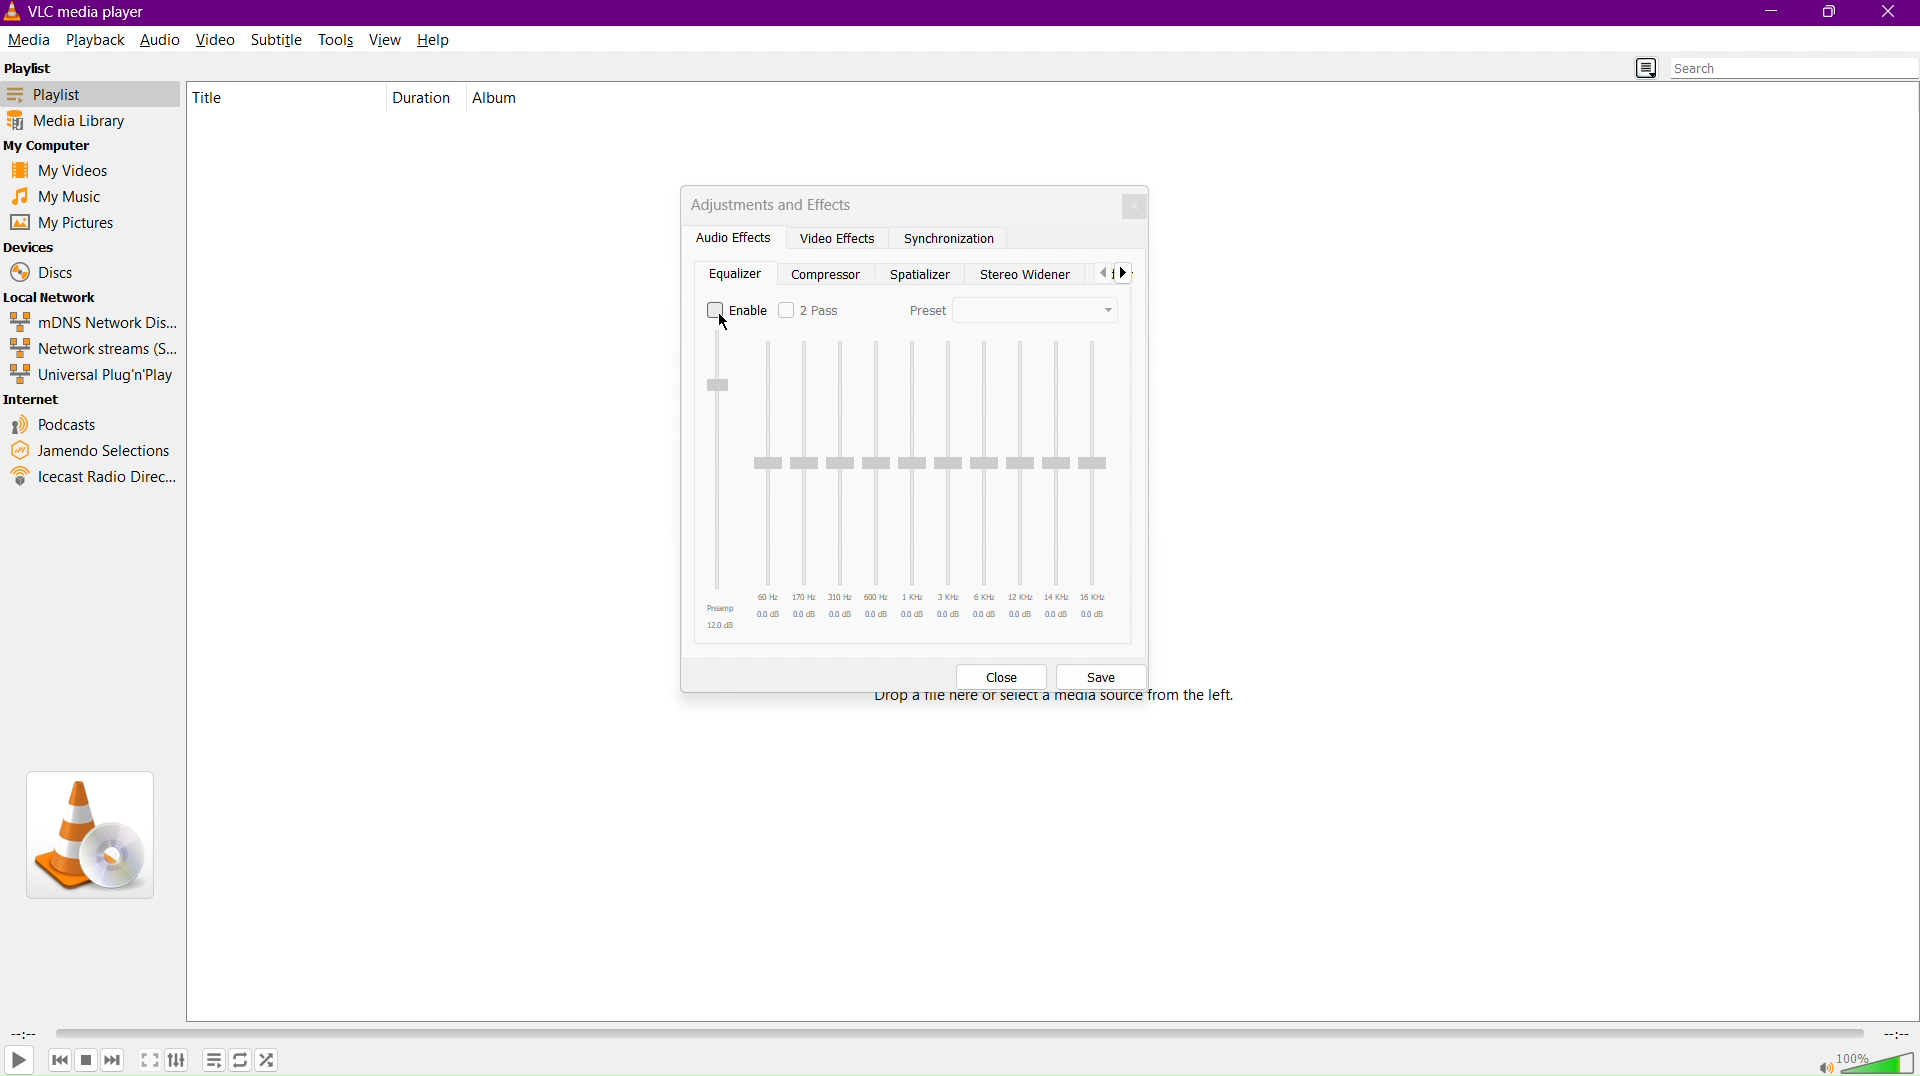  I want to click on Devices, so click(31, 246).